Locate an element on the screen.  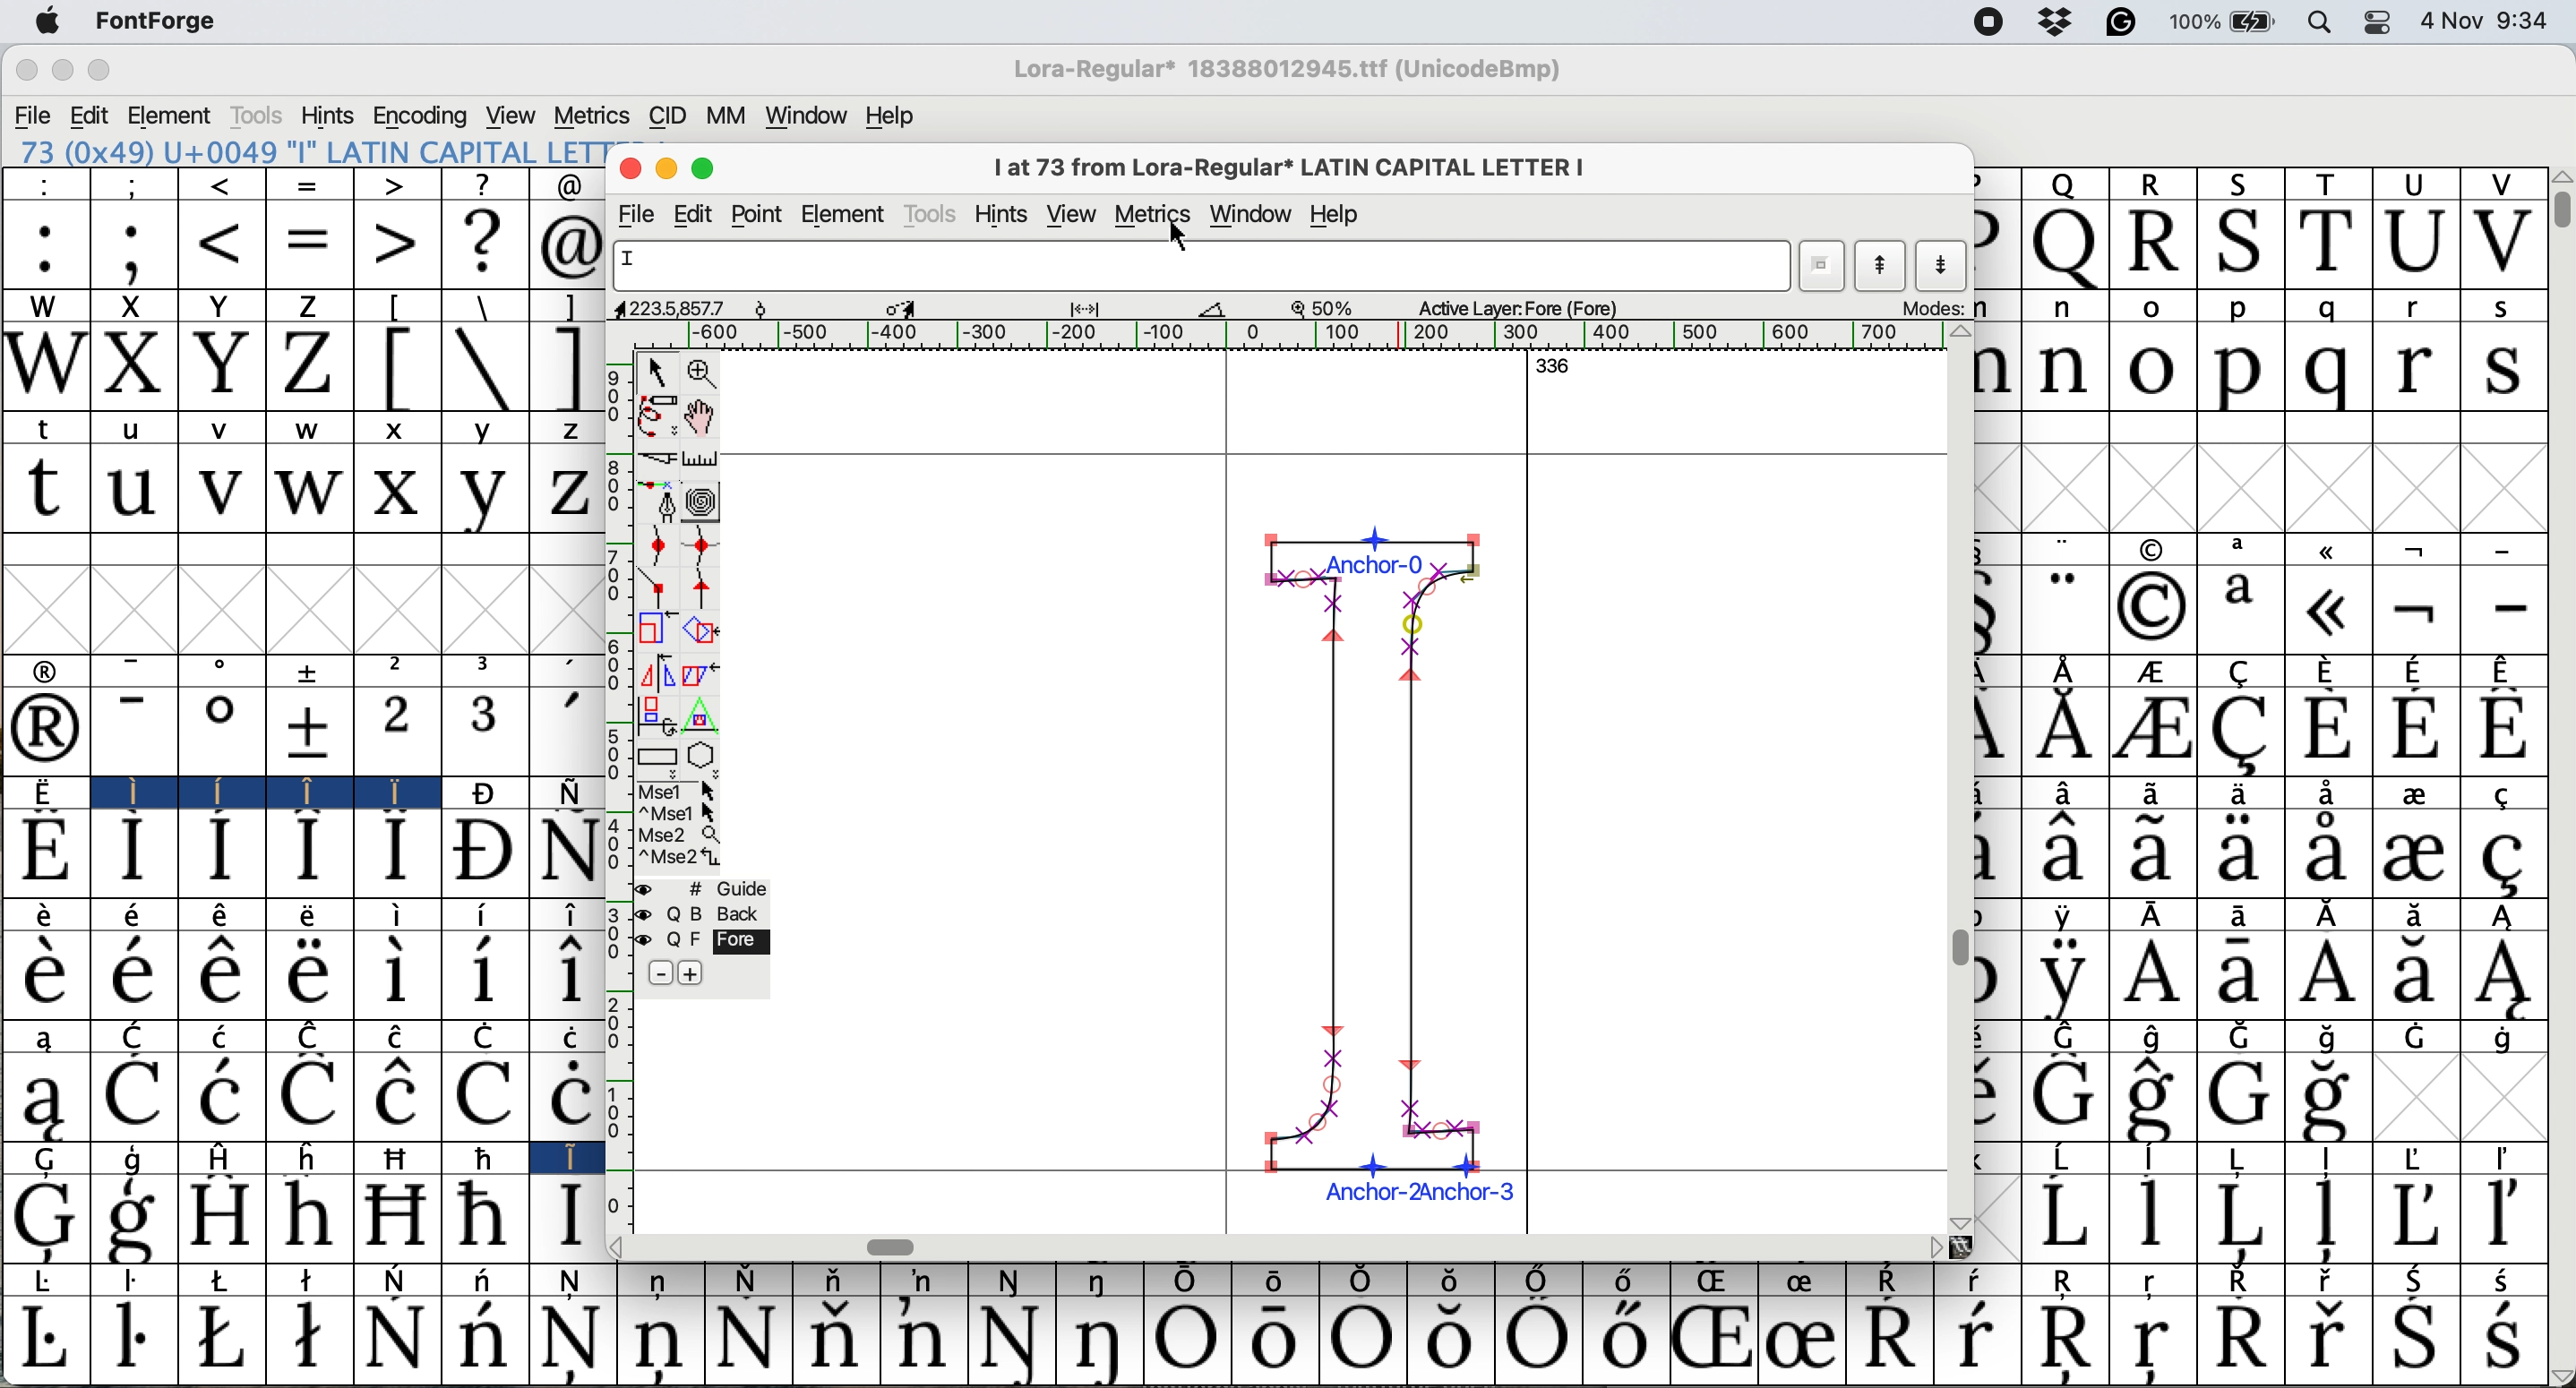
Symbol is located at coordinates (831, 1338).